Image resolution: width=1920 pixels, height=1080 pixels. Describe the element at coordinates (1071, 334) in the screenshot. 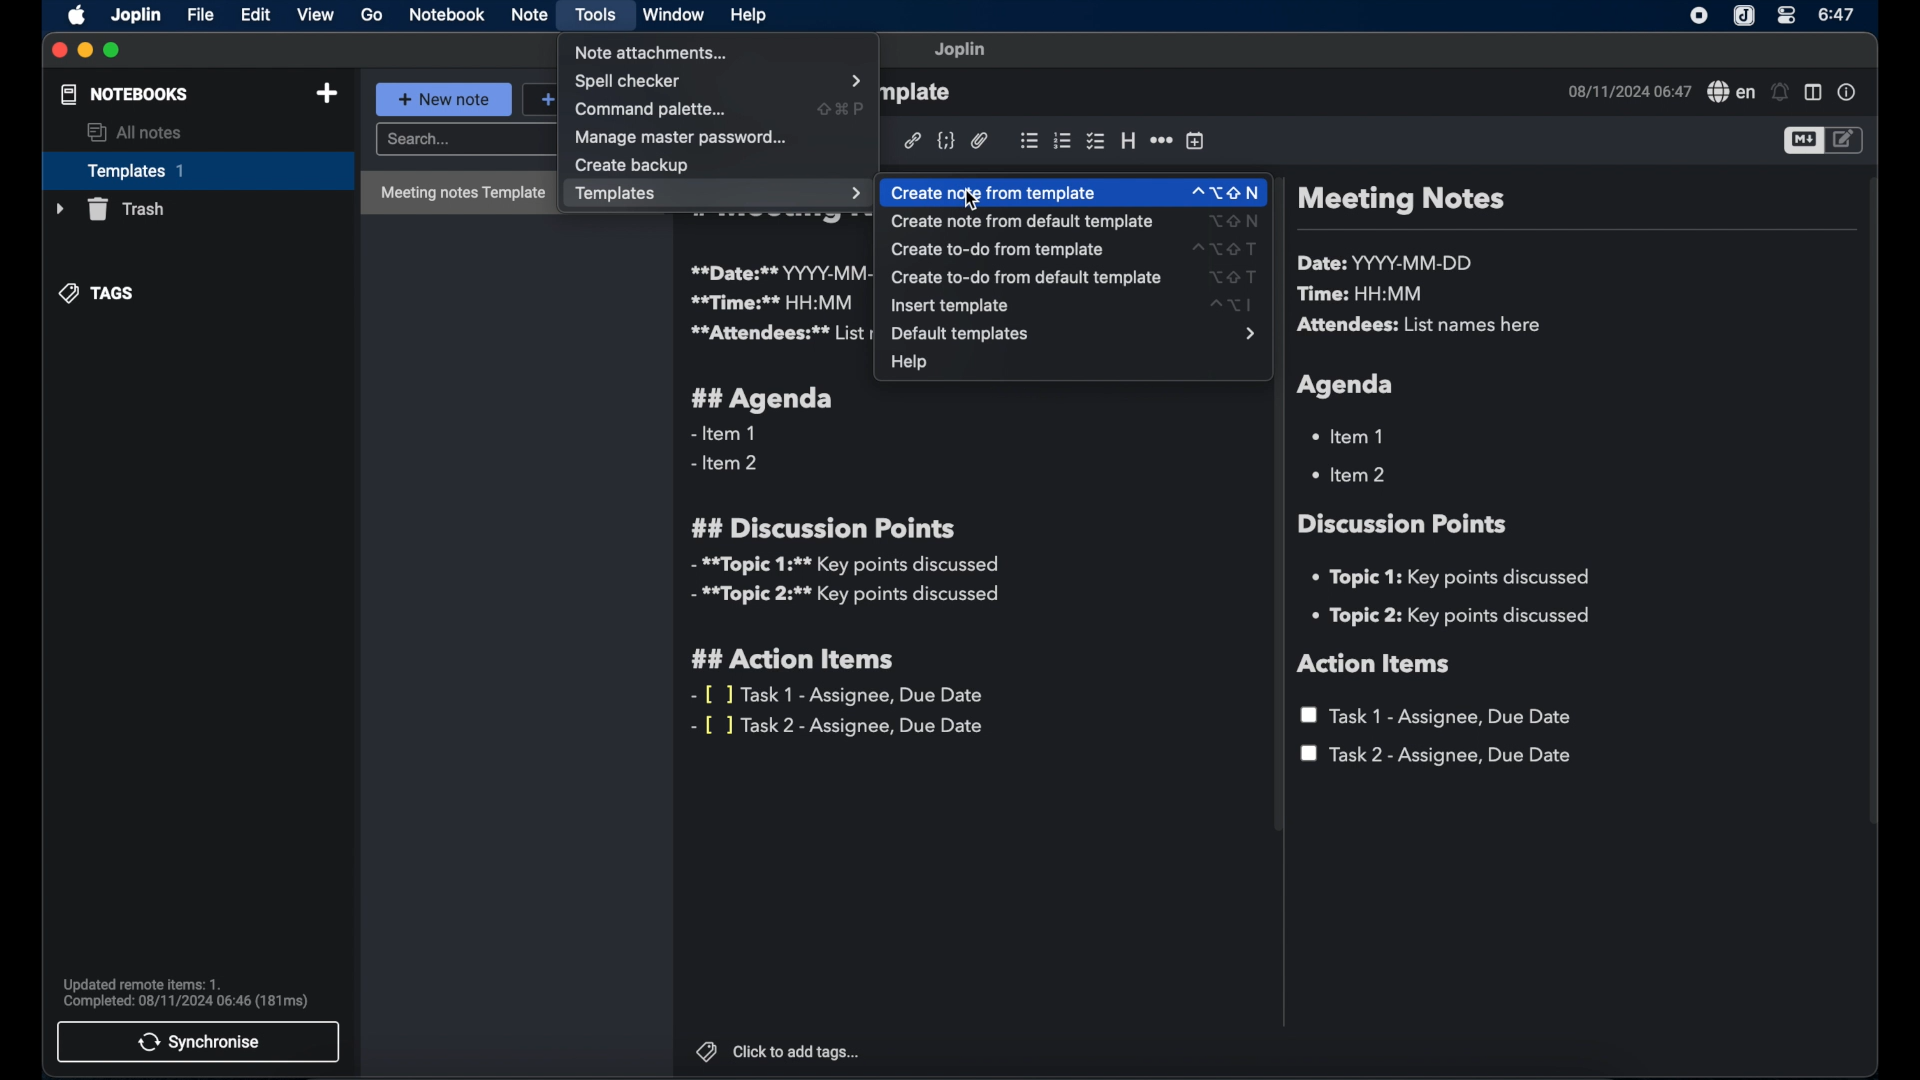

I see `default templates` at that location.